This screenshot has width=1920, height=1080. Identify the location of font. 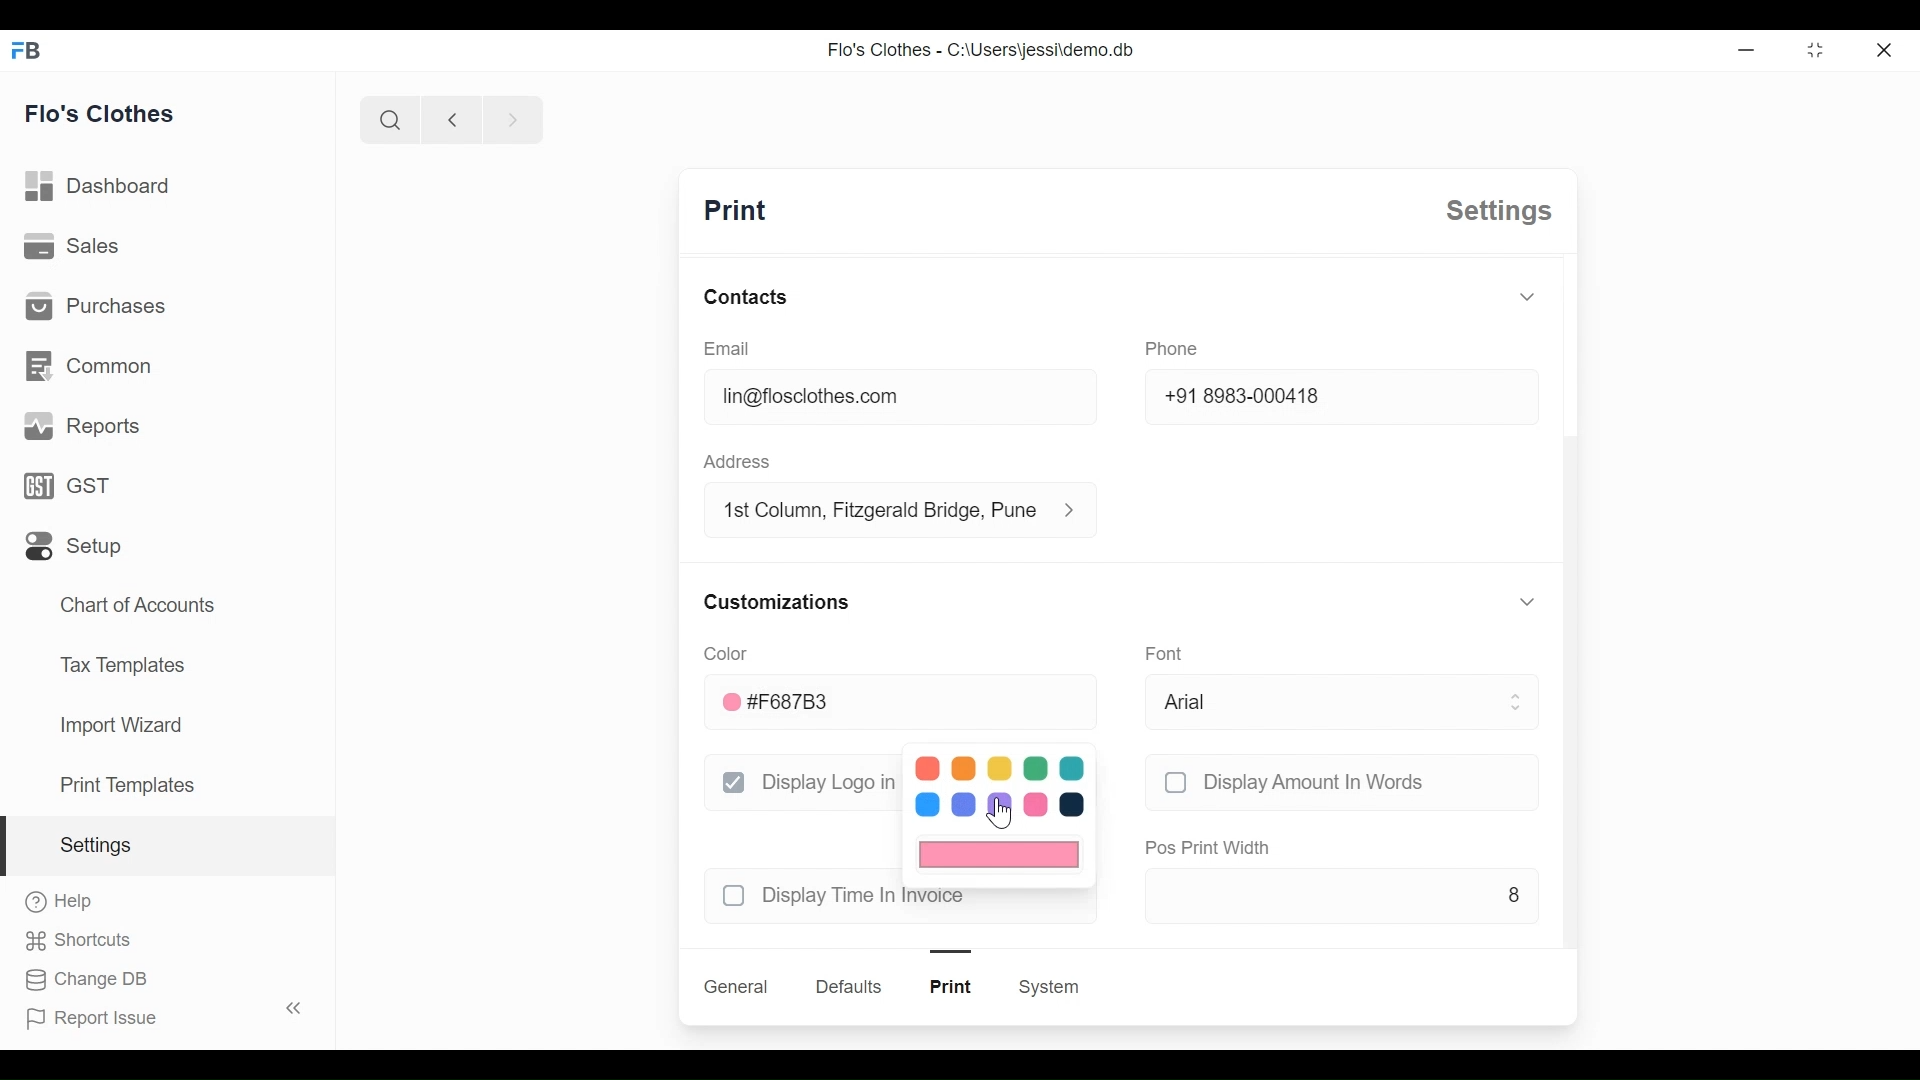
(1164, 652).